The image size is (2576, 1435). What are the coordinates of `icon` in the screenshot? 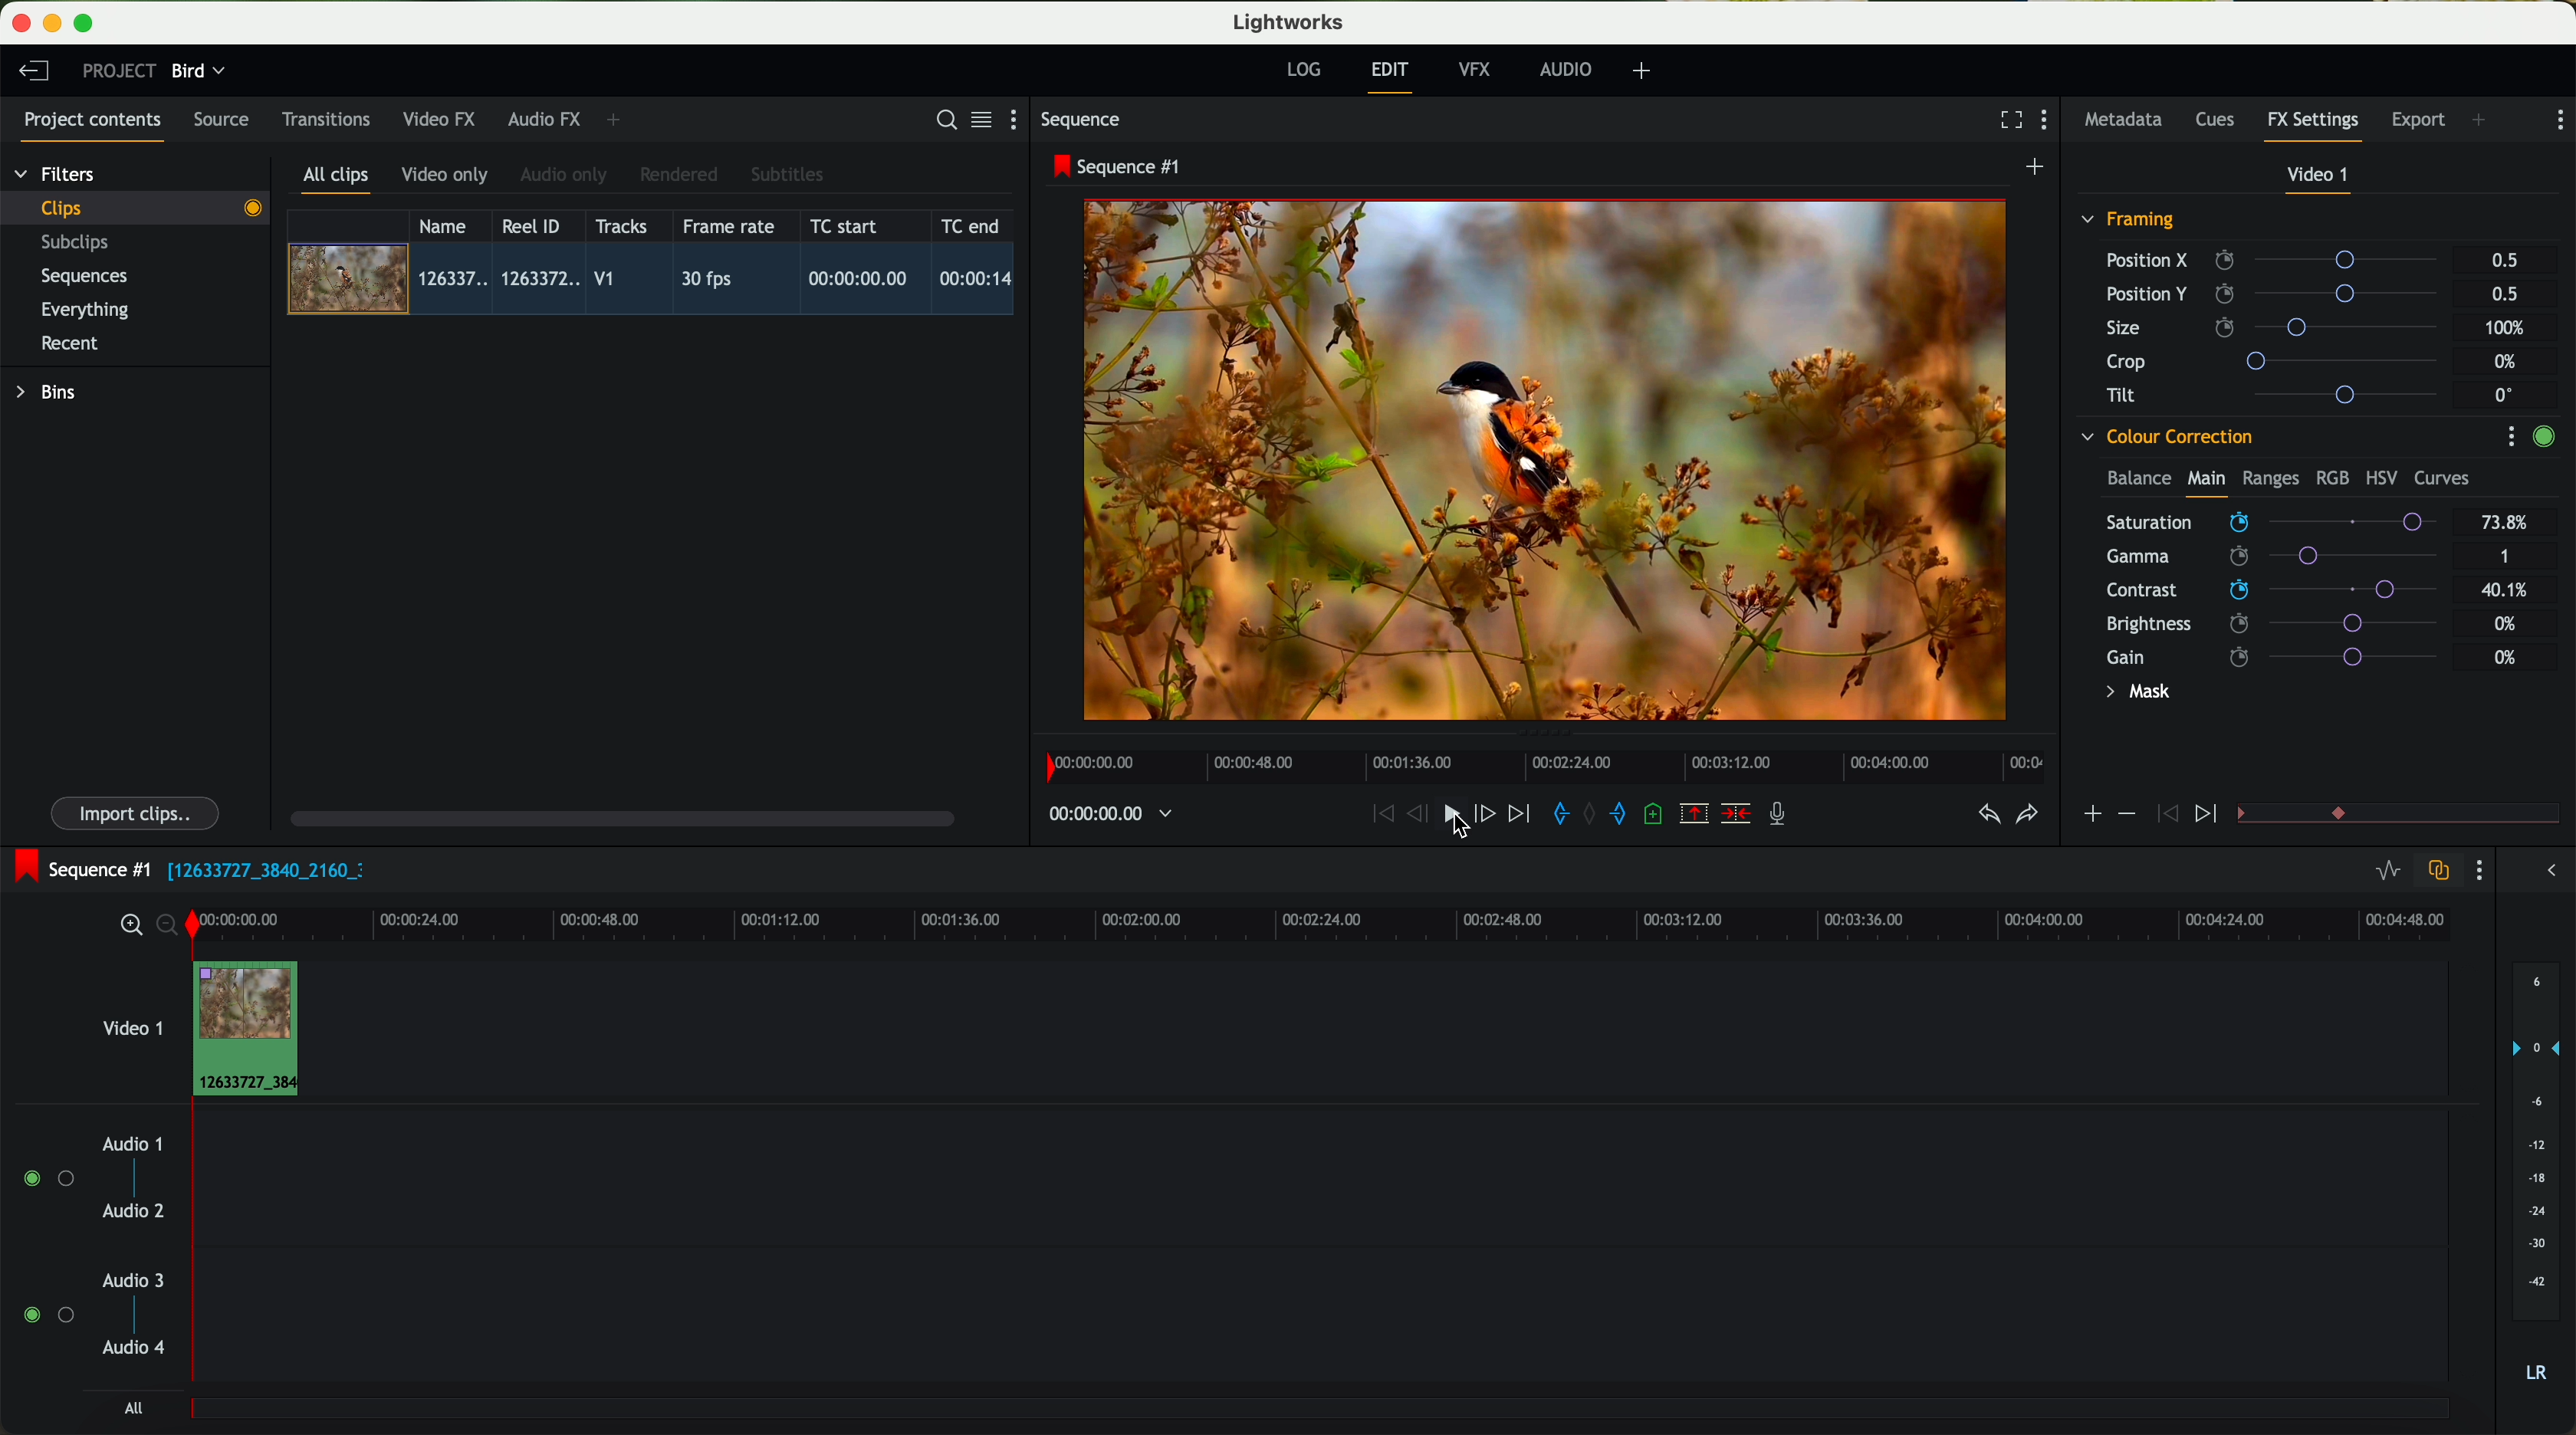 It's located at (2125, 814).